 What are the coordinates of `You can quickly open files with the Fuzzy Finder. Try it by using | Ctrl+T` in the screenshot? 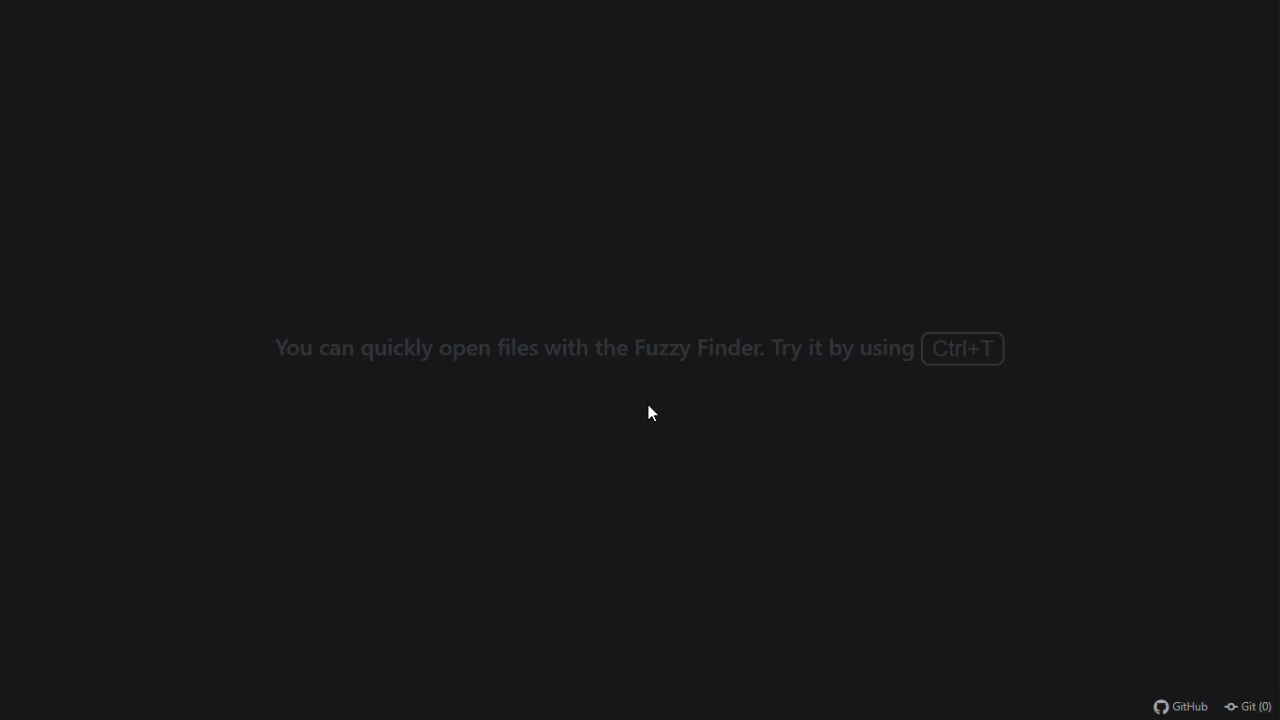 It's located at (633, 348).